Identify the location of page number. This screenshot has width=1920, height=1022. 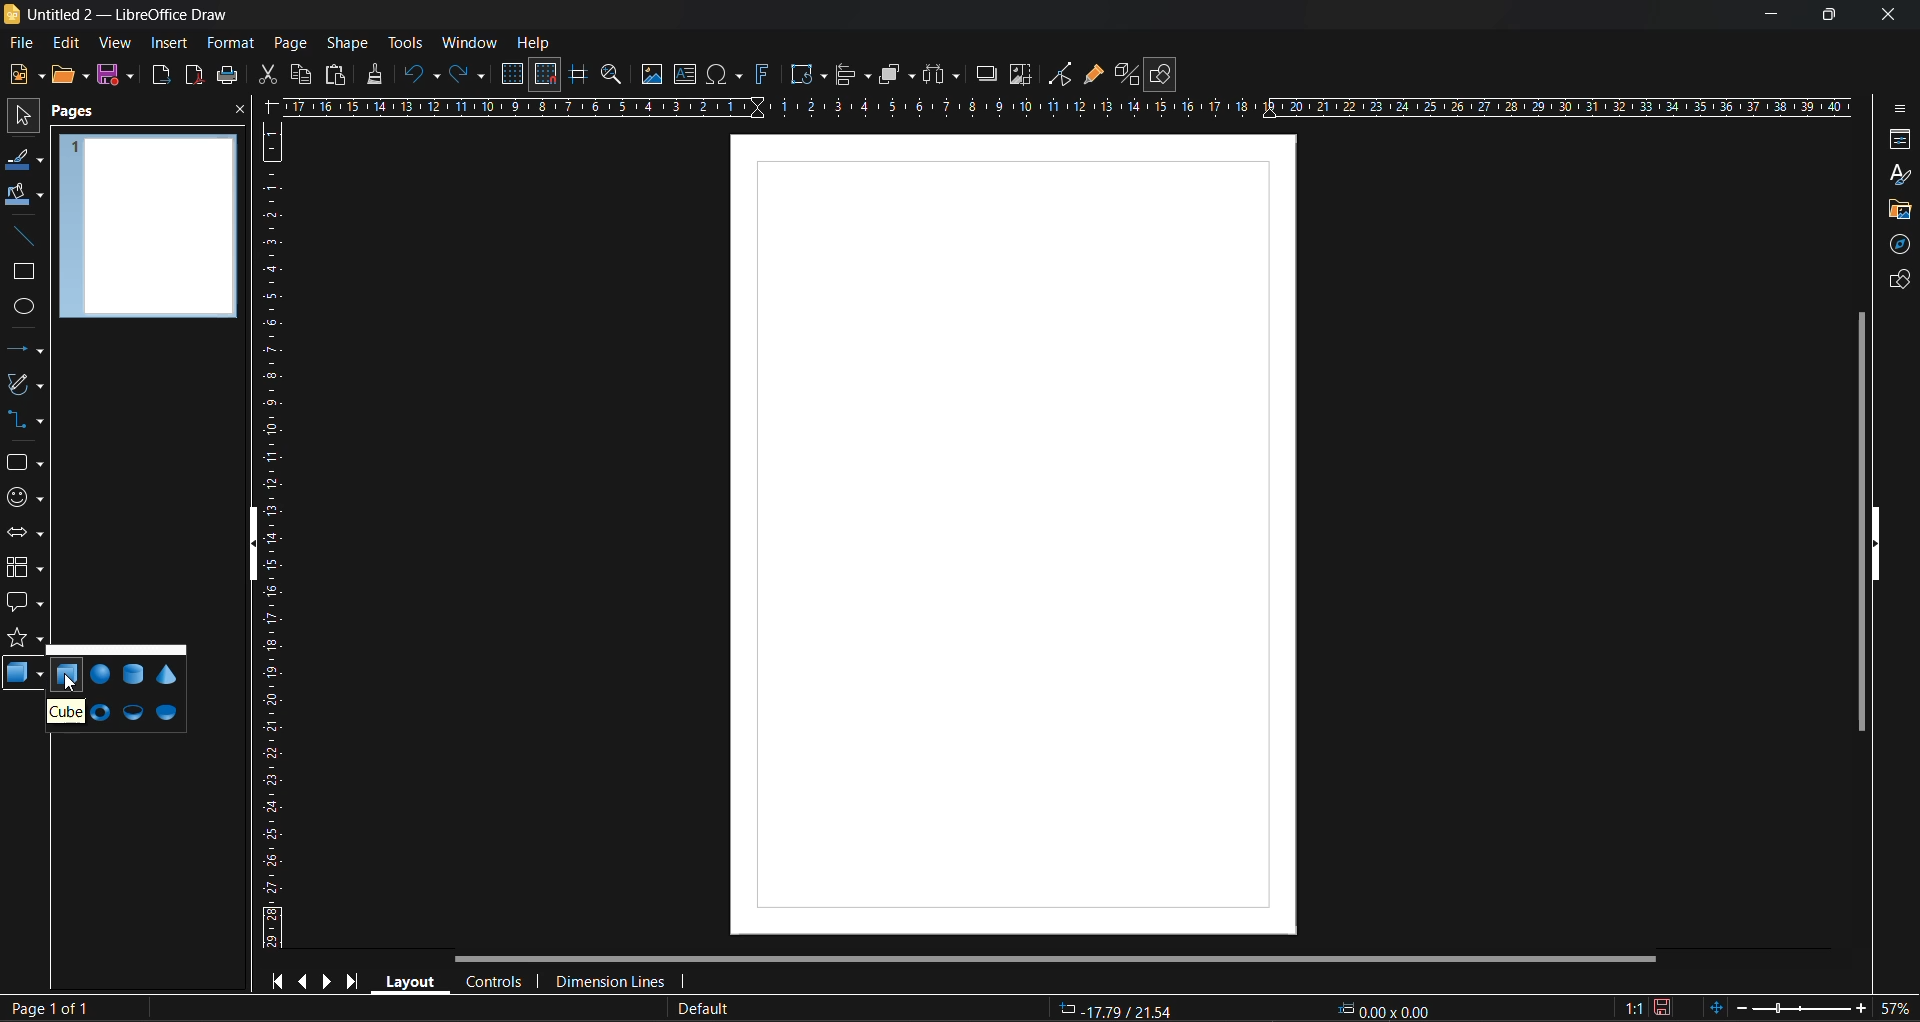
(49, 1010).